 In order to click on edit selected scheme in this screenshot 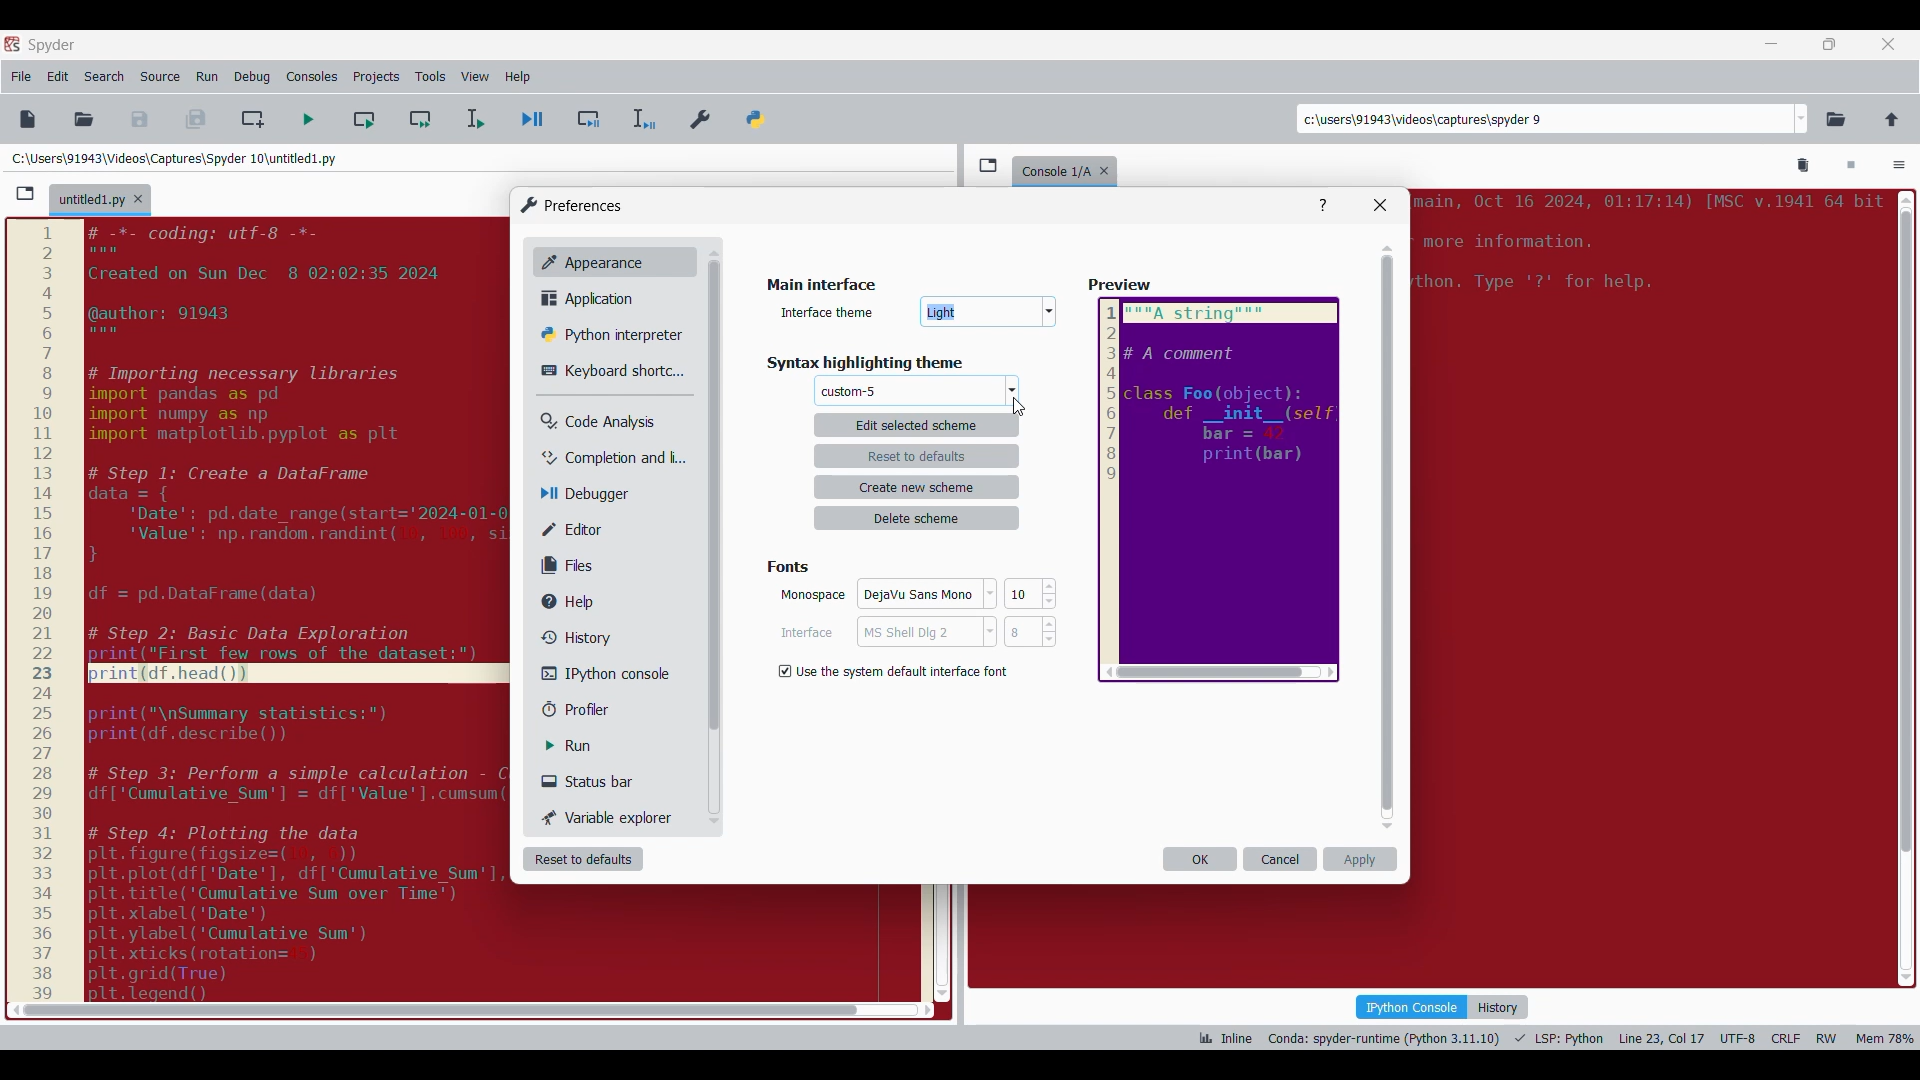, I will do `click(916, 424)`.